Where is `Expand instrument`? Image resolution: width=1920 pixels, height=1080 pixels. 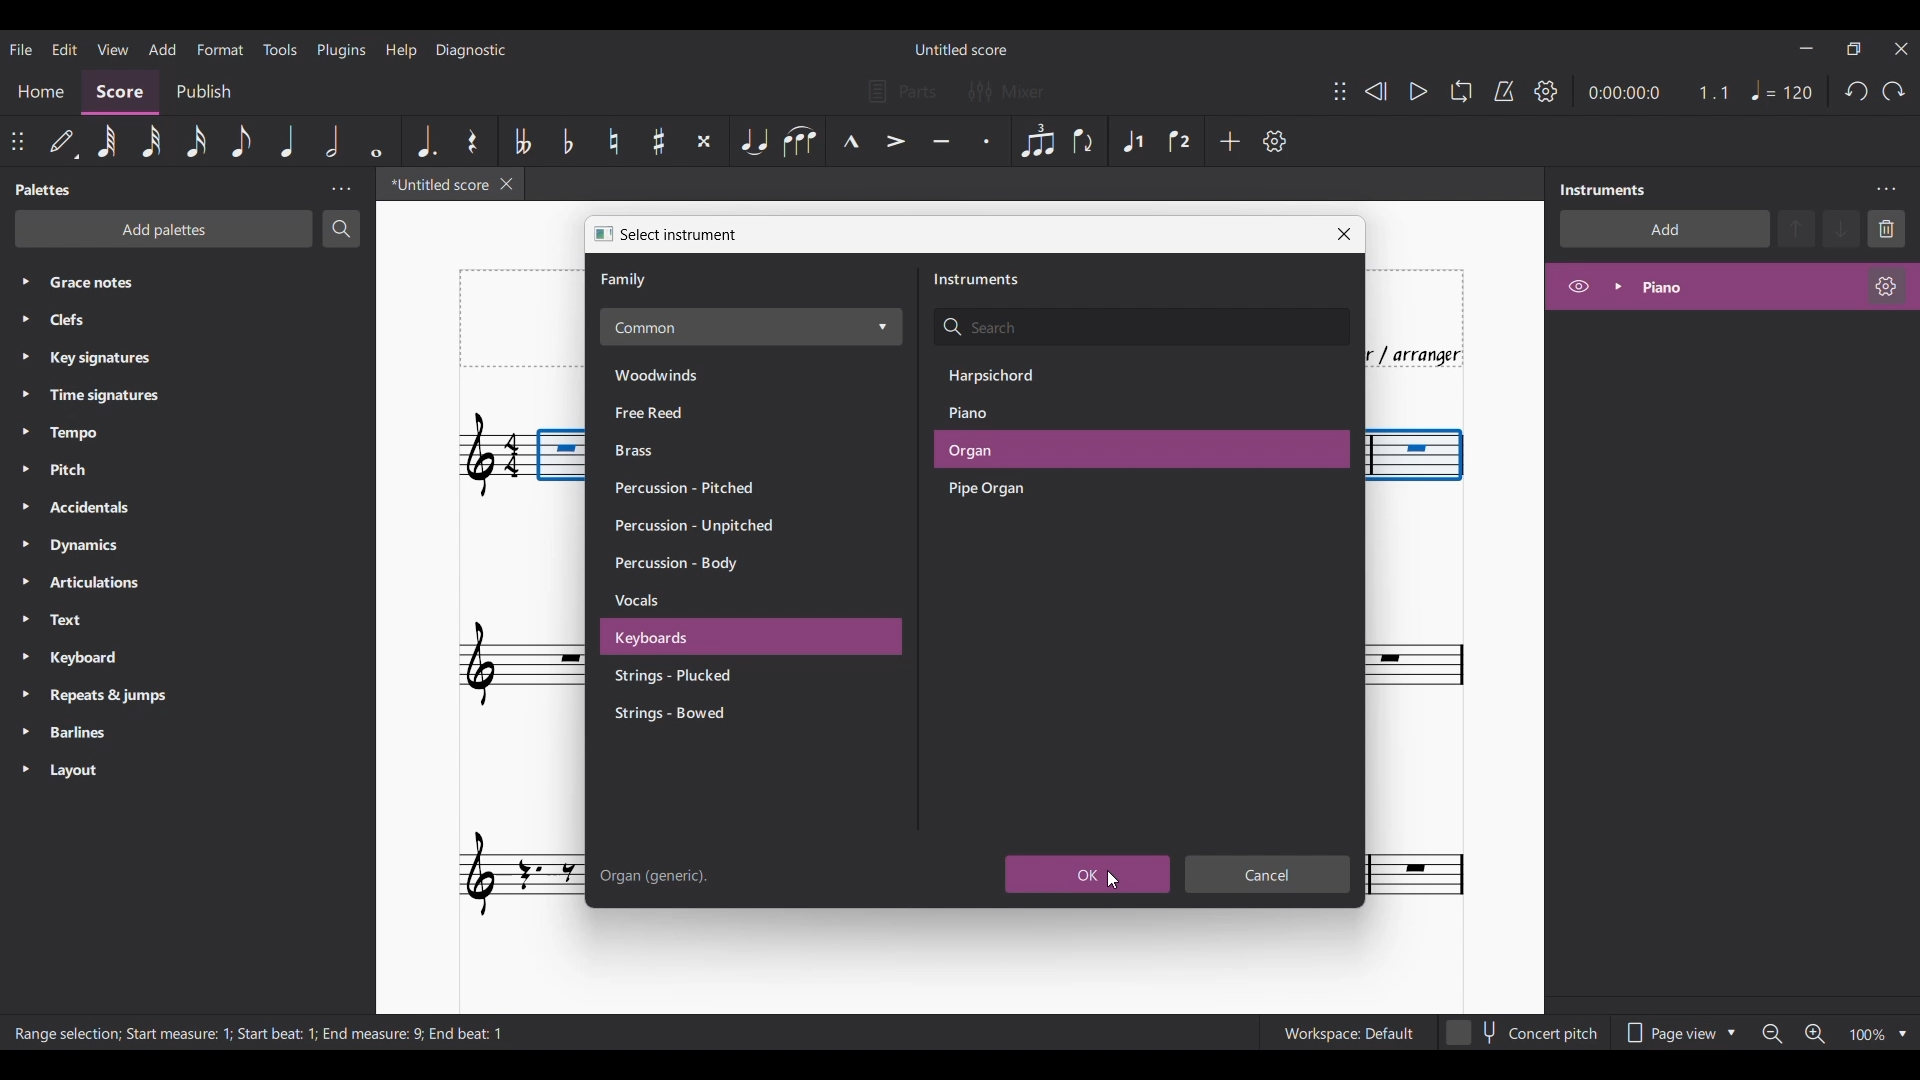 Expand instrument is located at coordinates (1618, 287).